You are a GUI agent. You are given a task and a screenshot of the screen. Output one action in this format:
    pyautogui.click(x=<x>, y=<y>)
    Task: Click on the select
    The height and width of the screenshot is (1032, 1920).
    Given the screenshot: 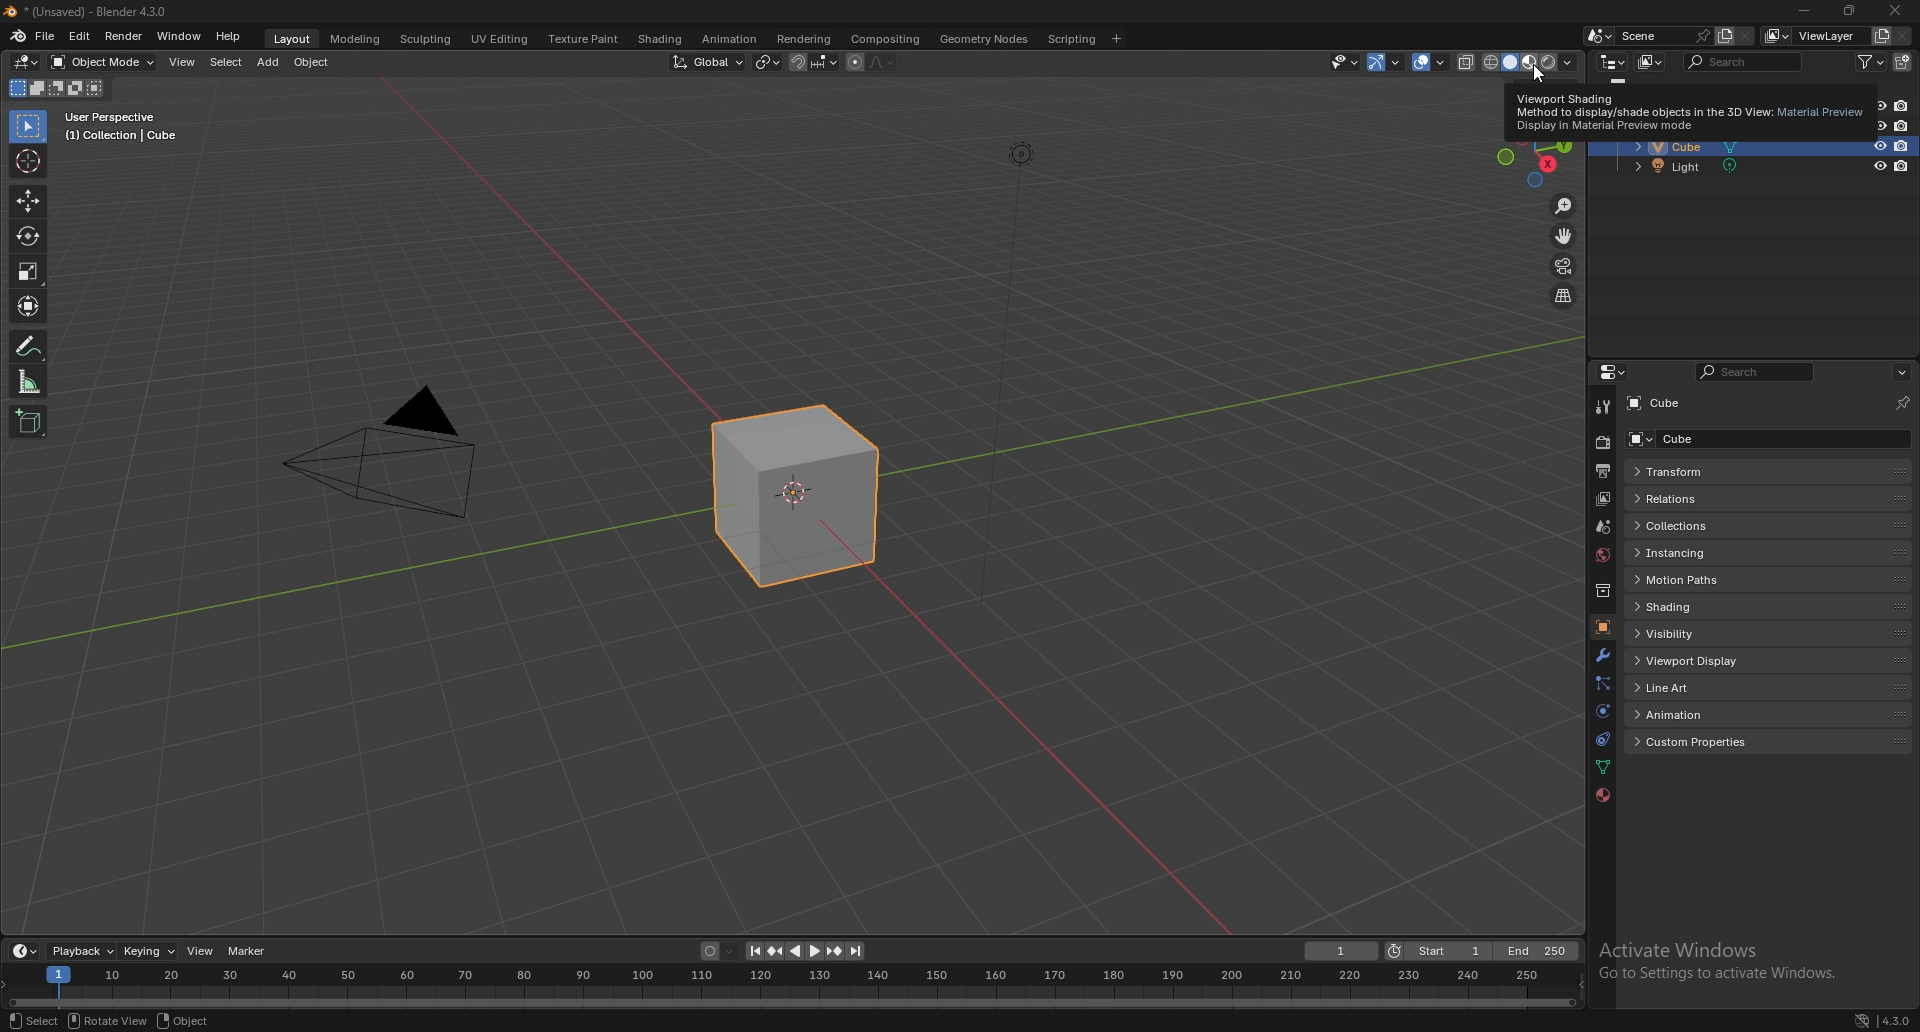 What is the action you would take?
    pyautogui.click(x=34, y=1021)
    